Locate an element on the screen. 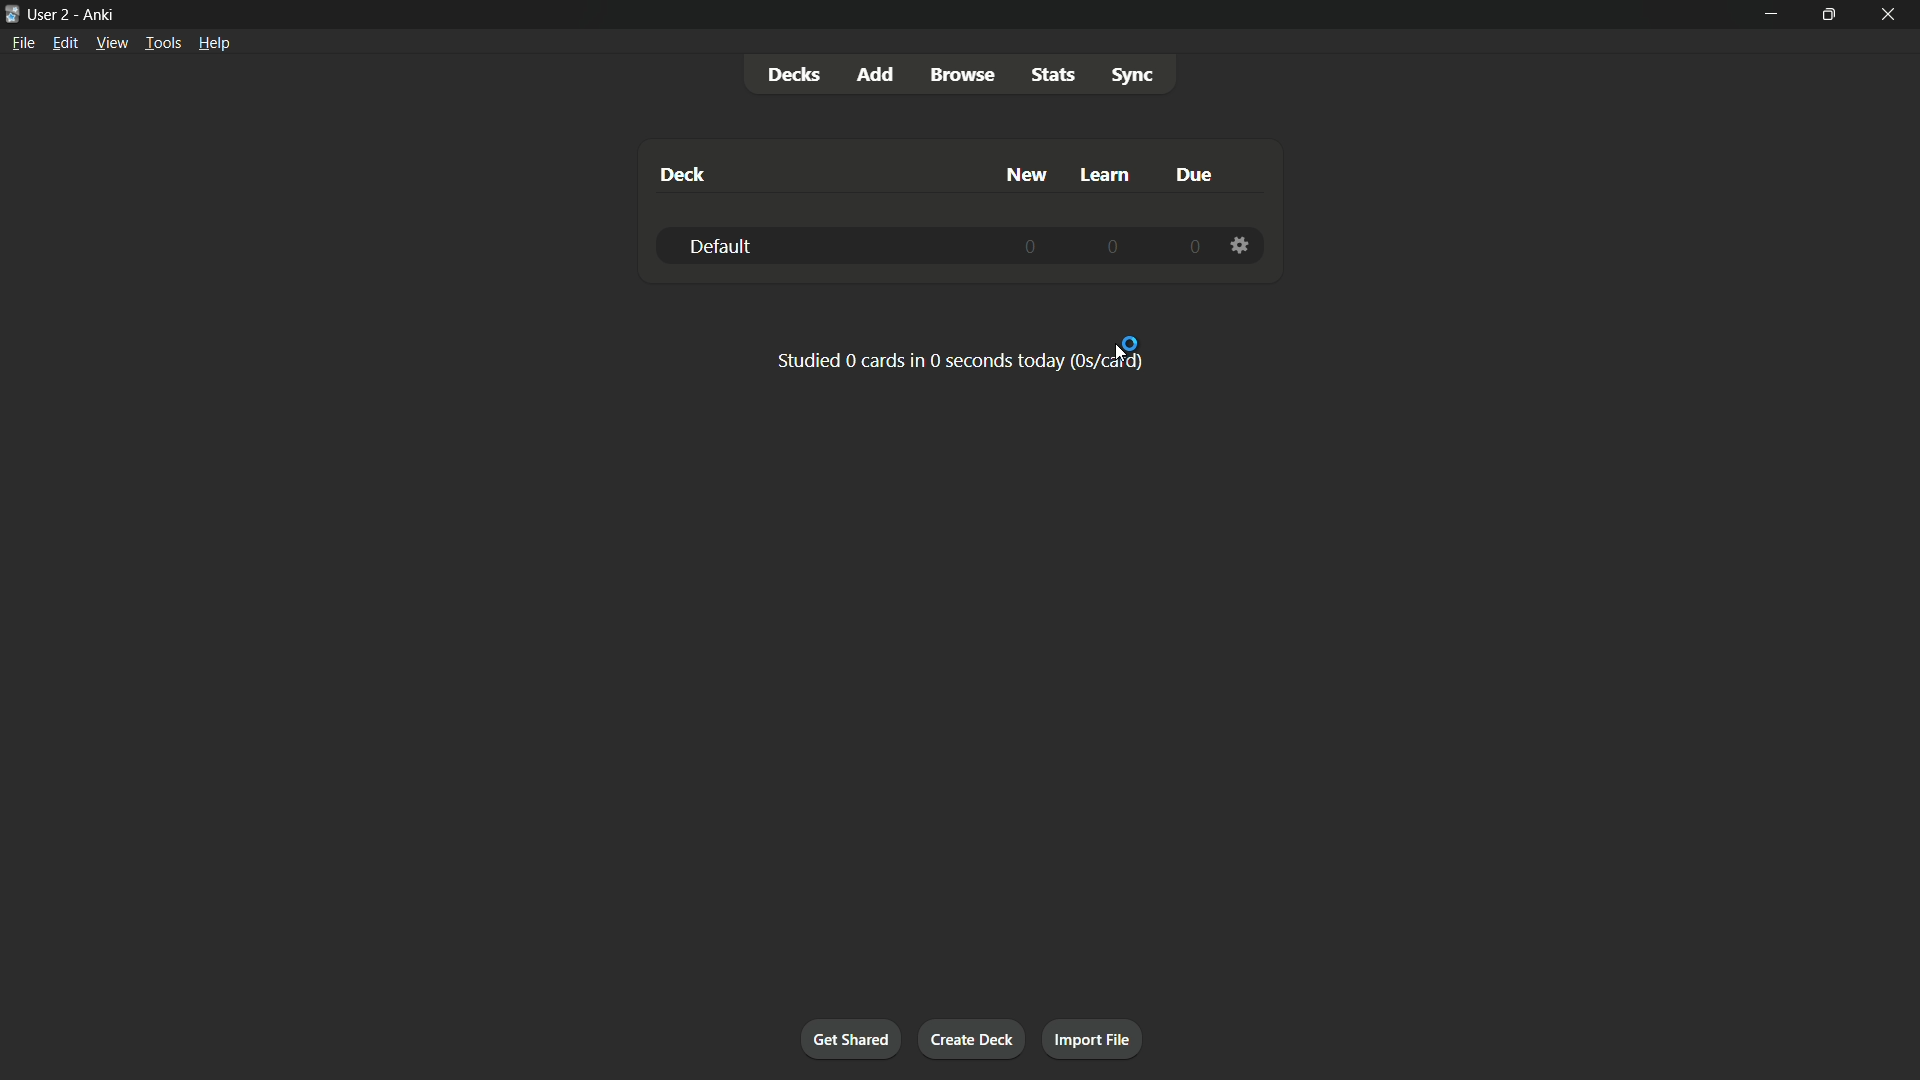  Stats is located at coordinates (1052, 74).